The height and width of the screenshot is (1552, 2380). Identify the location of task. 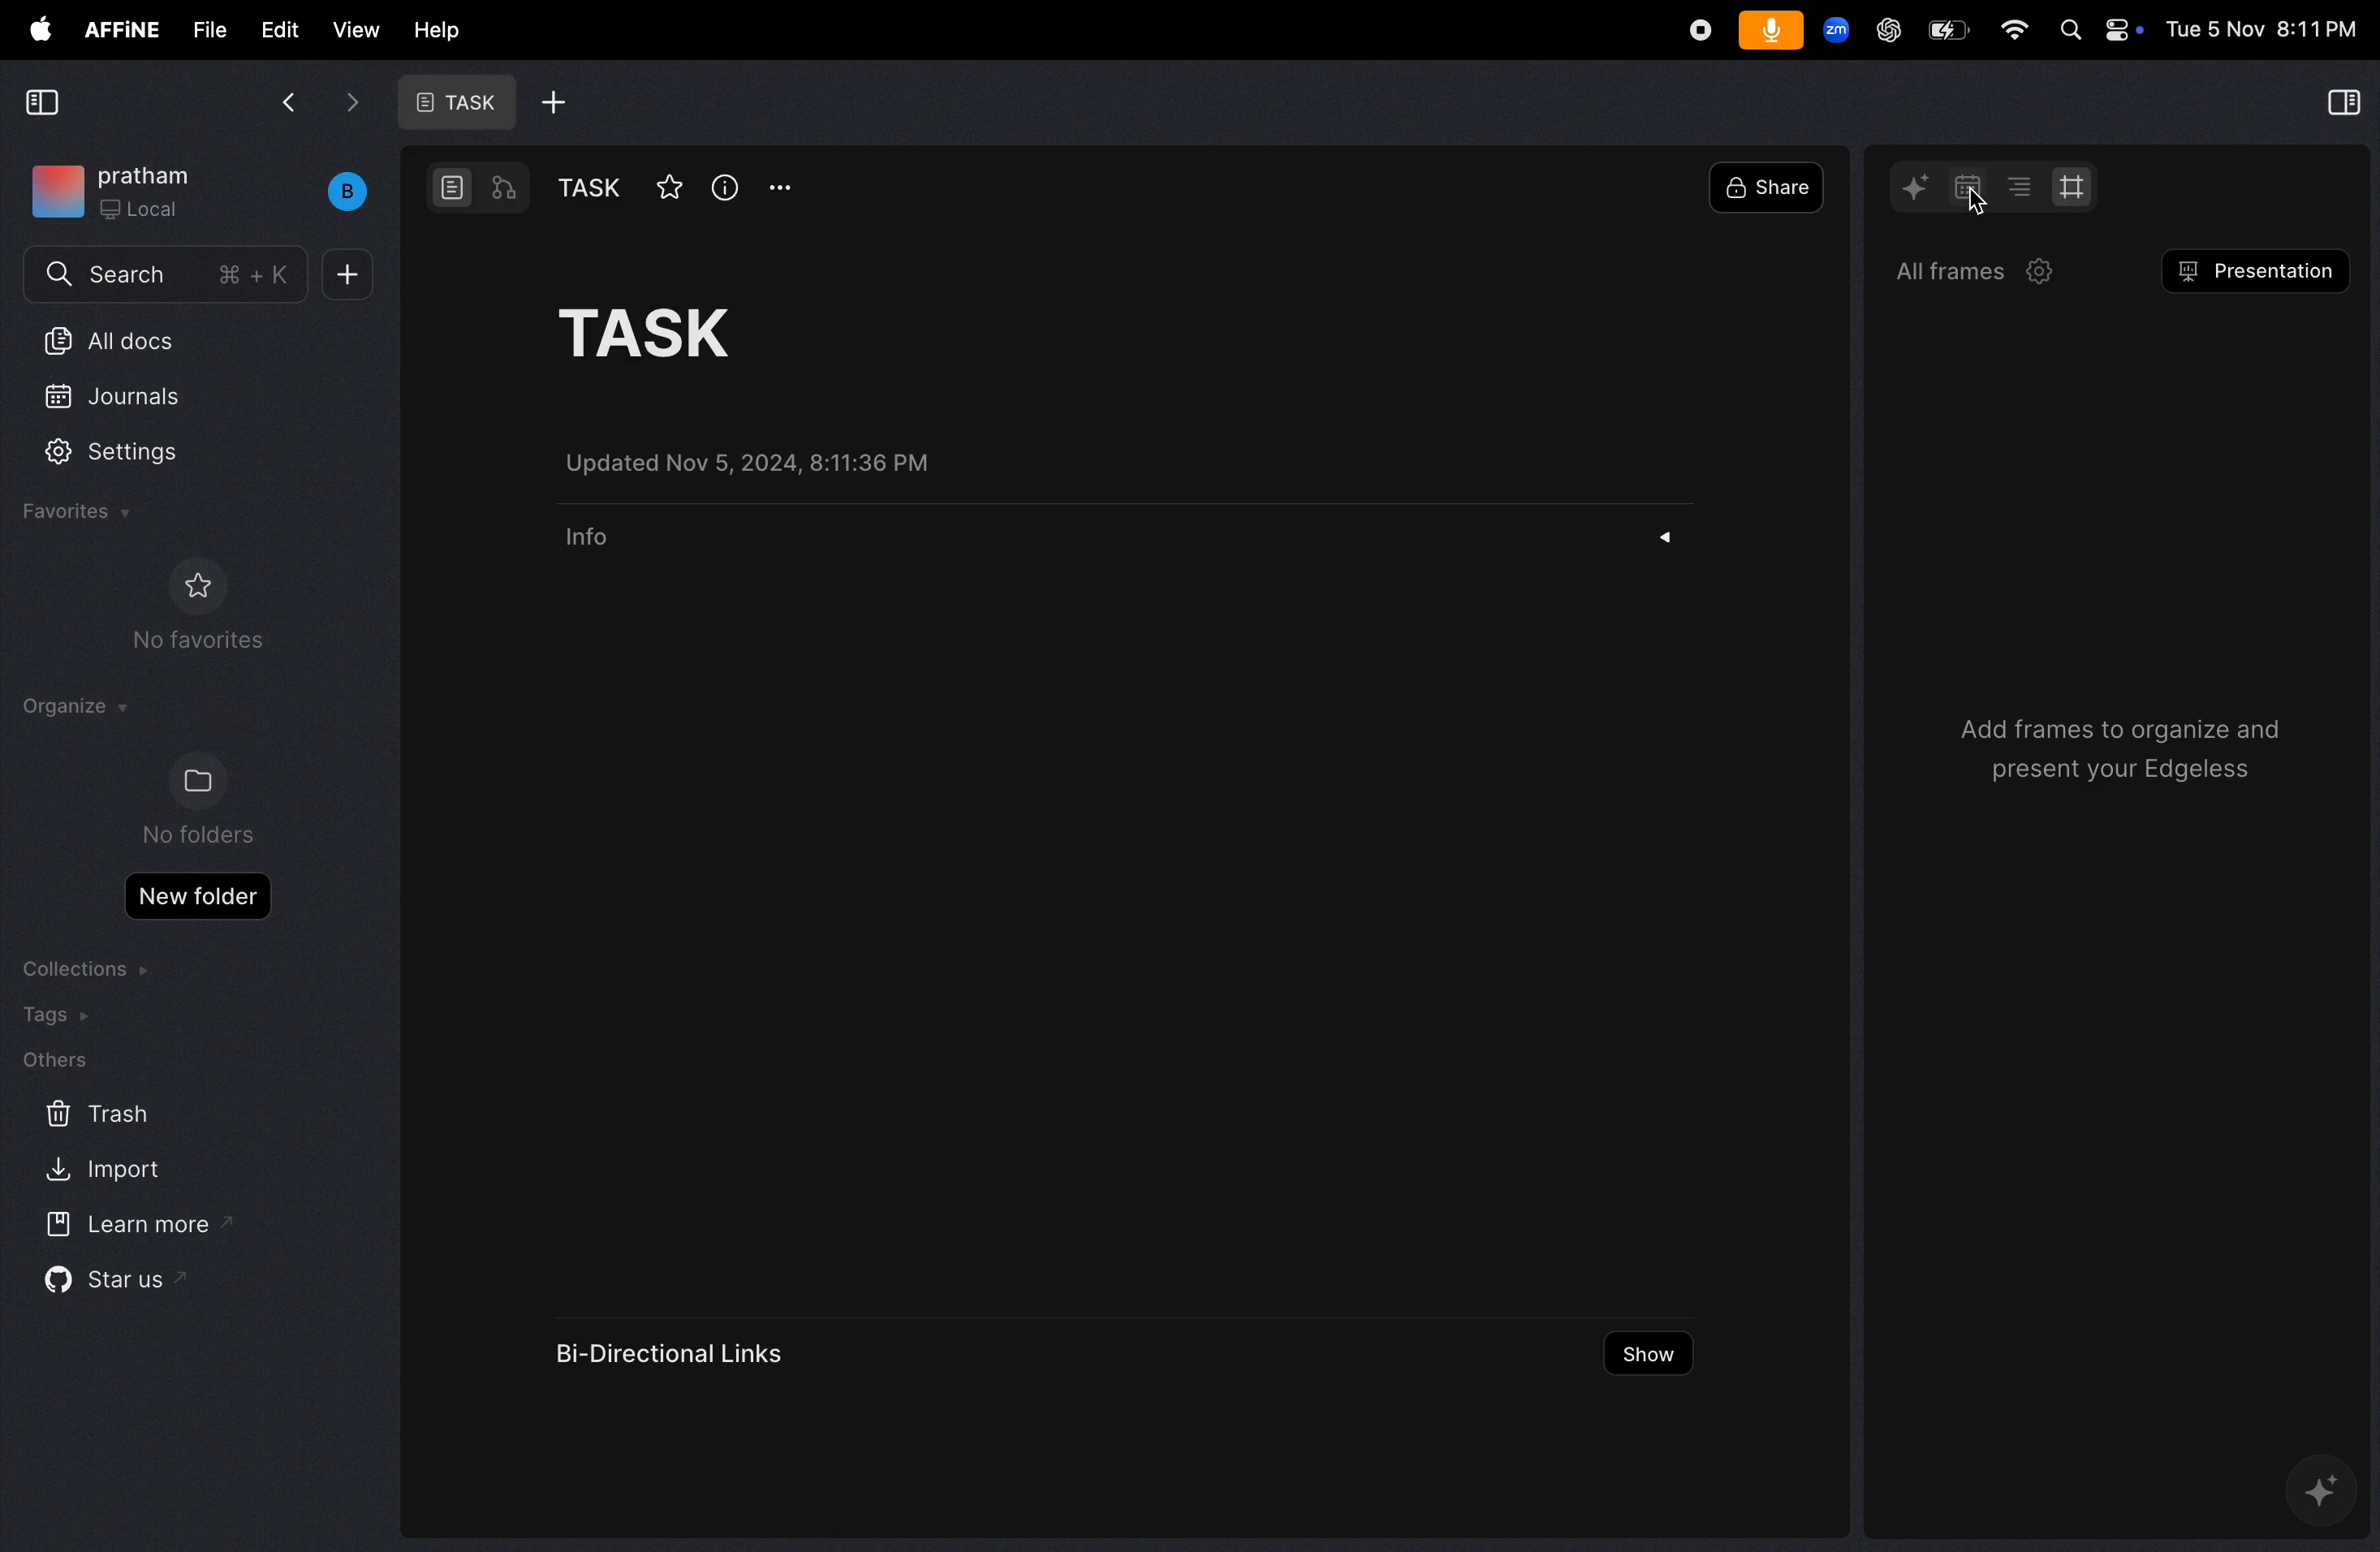
(451, 102).